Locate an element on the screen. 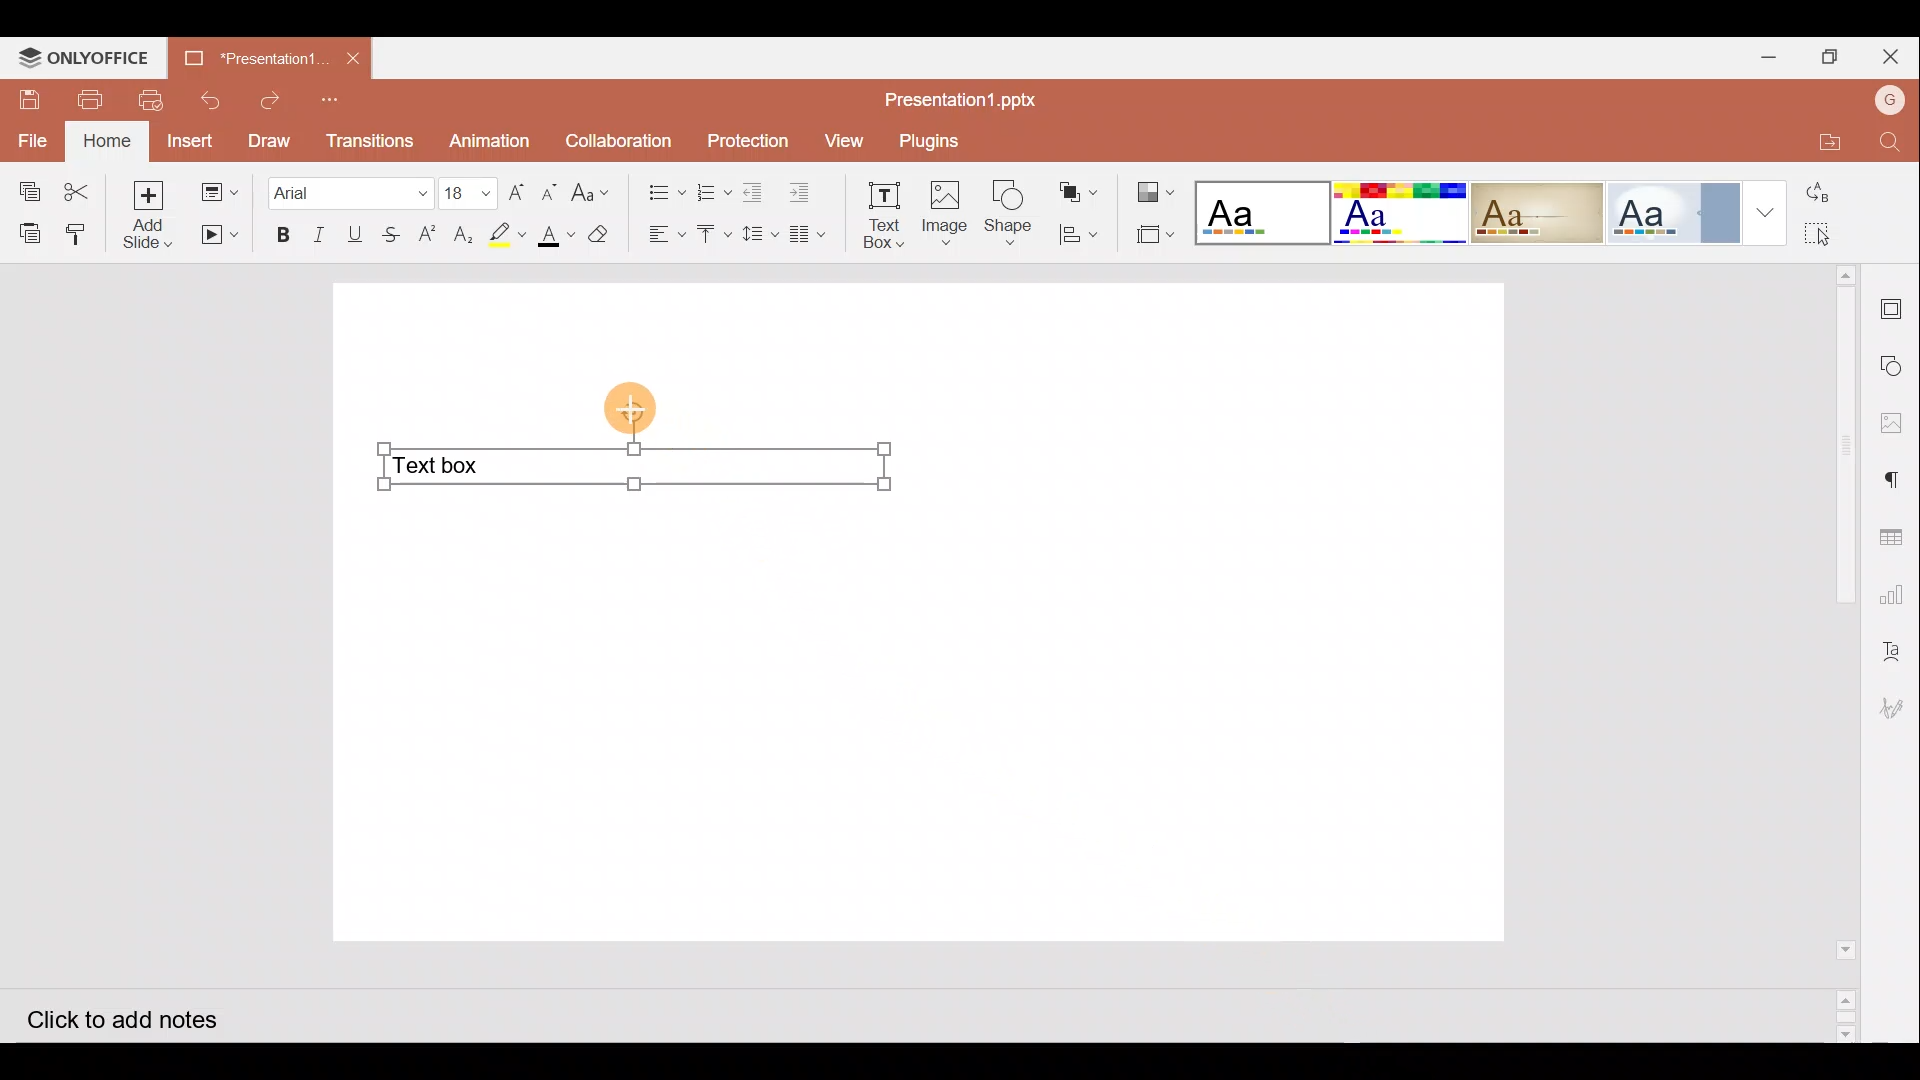  Quick print is located at coordinates (148, 101).